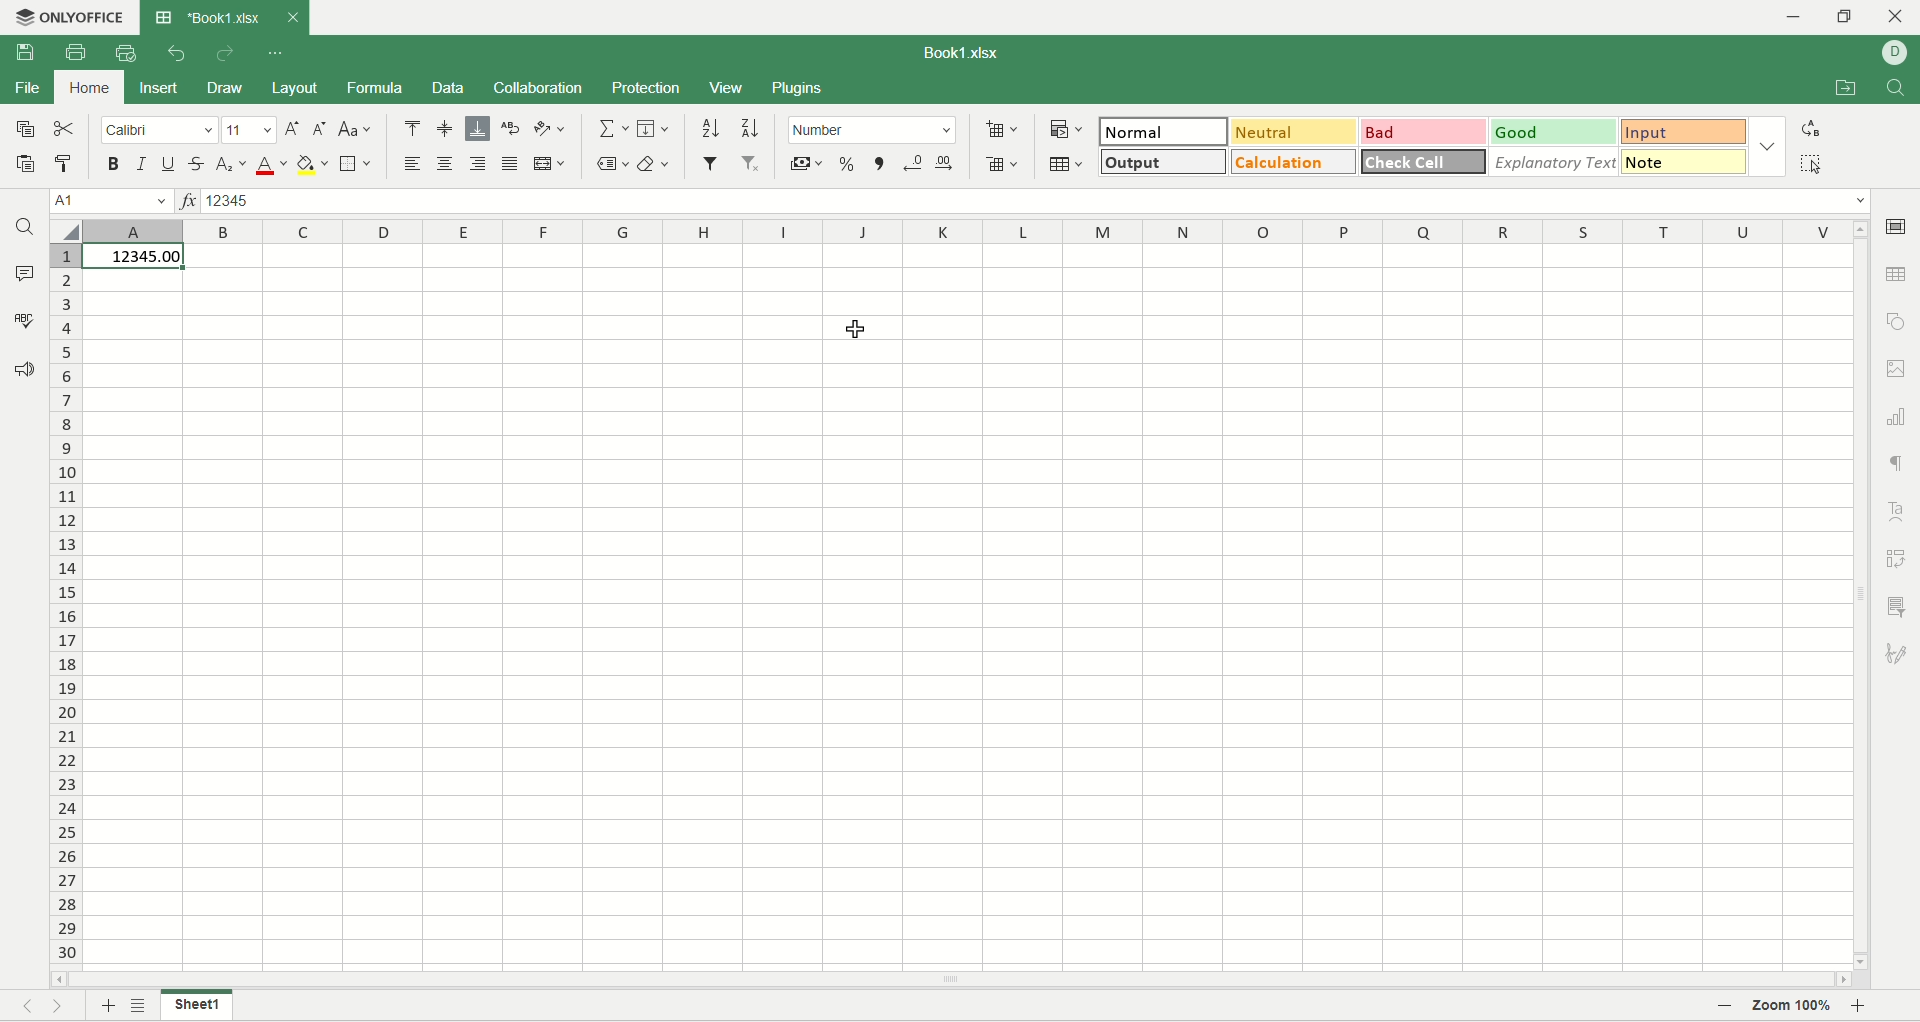 The image size is (1920, 1022). I want to click on bad, so click(1424, 131).